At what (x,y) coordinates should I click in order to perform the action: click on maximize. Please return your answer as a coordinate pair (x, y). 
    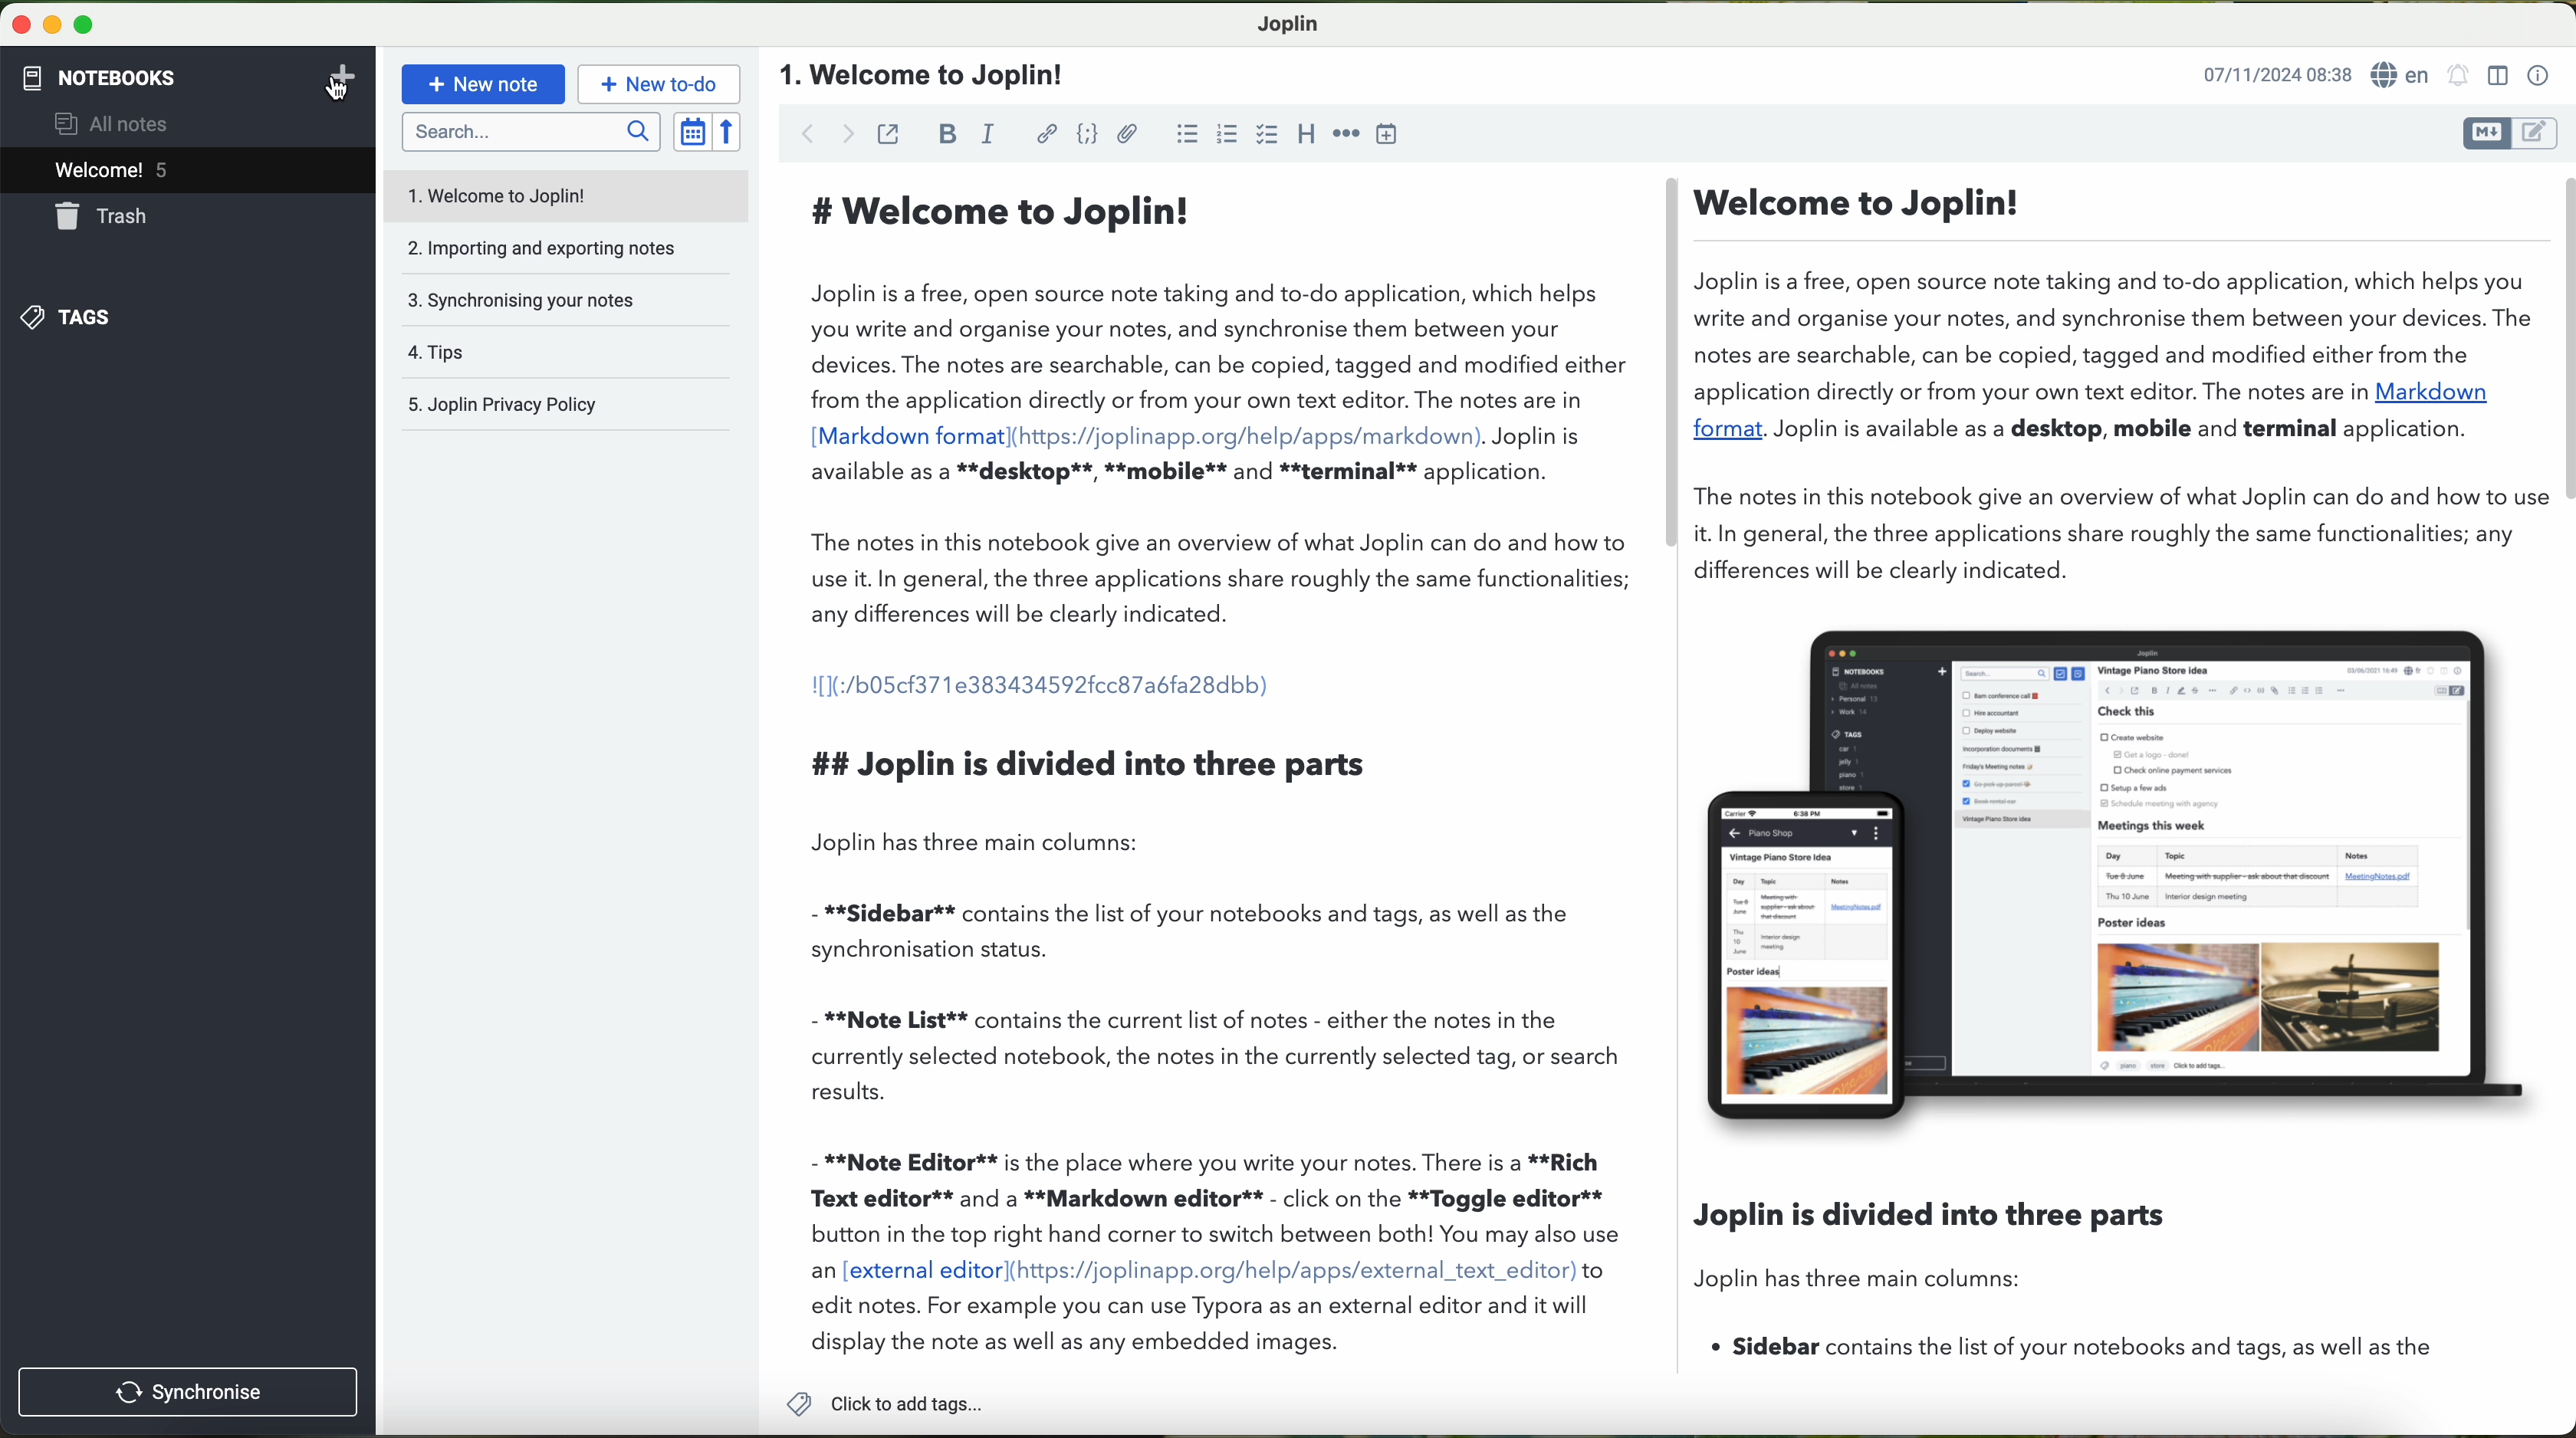
    Looking at the image, I should click on (84, 26).